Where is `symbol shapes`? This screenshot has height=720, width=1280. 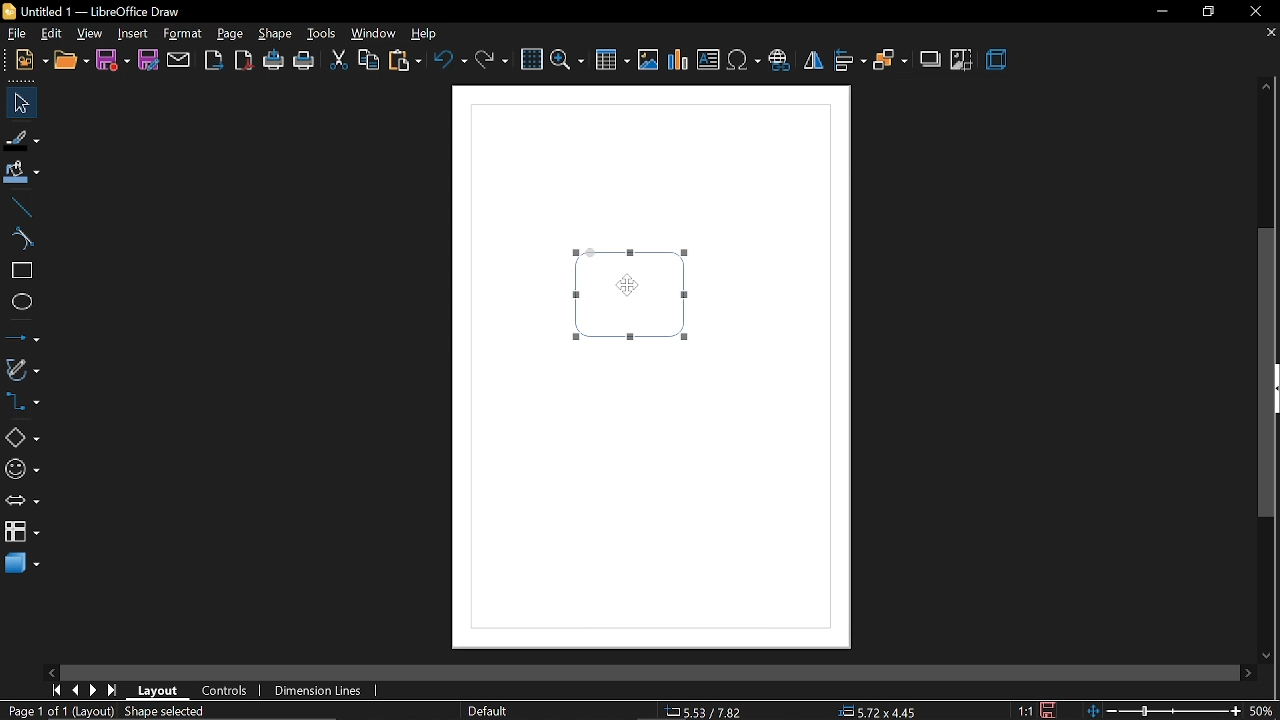
symbol shapes is located at coordinates (21, 470).